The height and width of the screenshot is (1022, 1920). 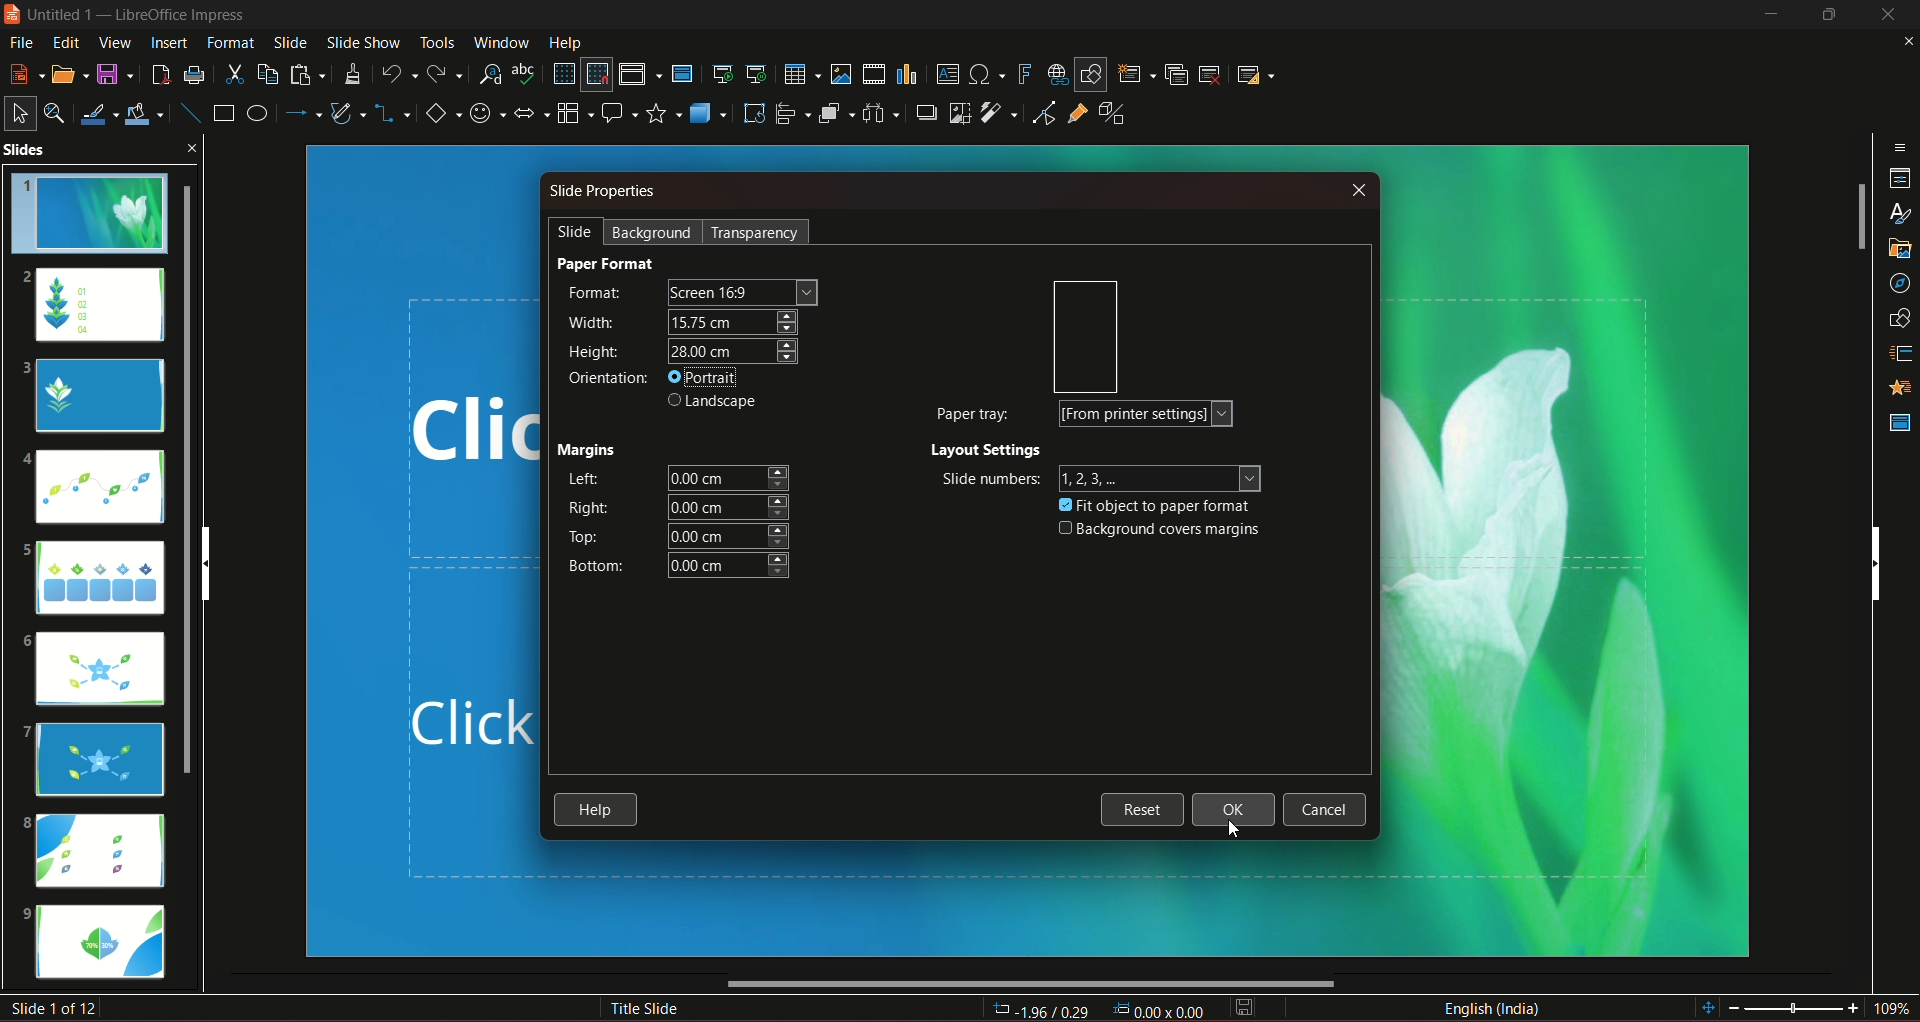 What do you see at coordinates (1176, 73) in the screenshot?
I see `duplicate` at bounding box center [1176, 73].